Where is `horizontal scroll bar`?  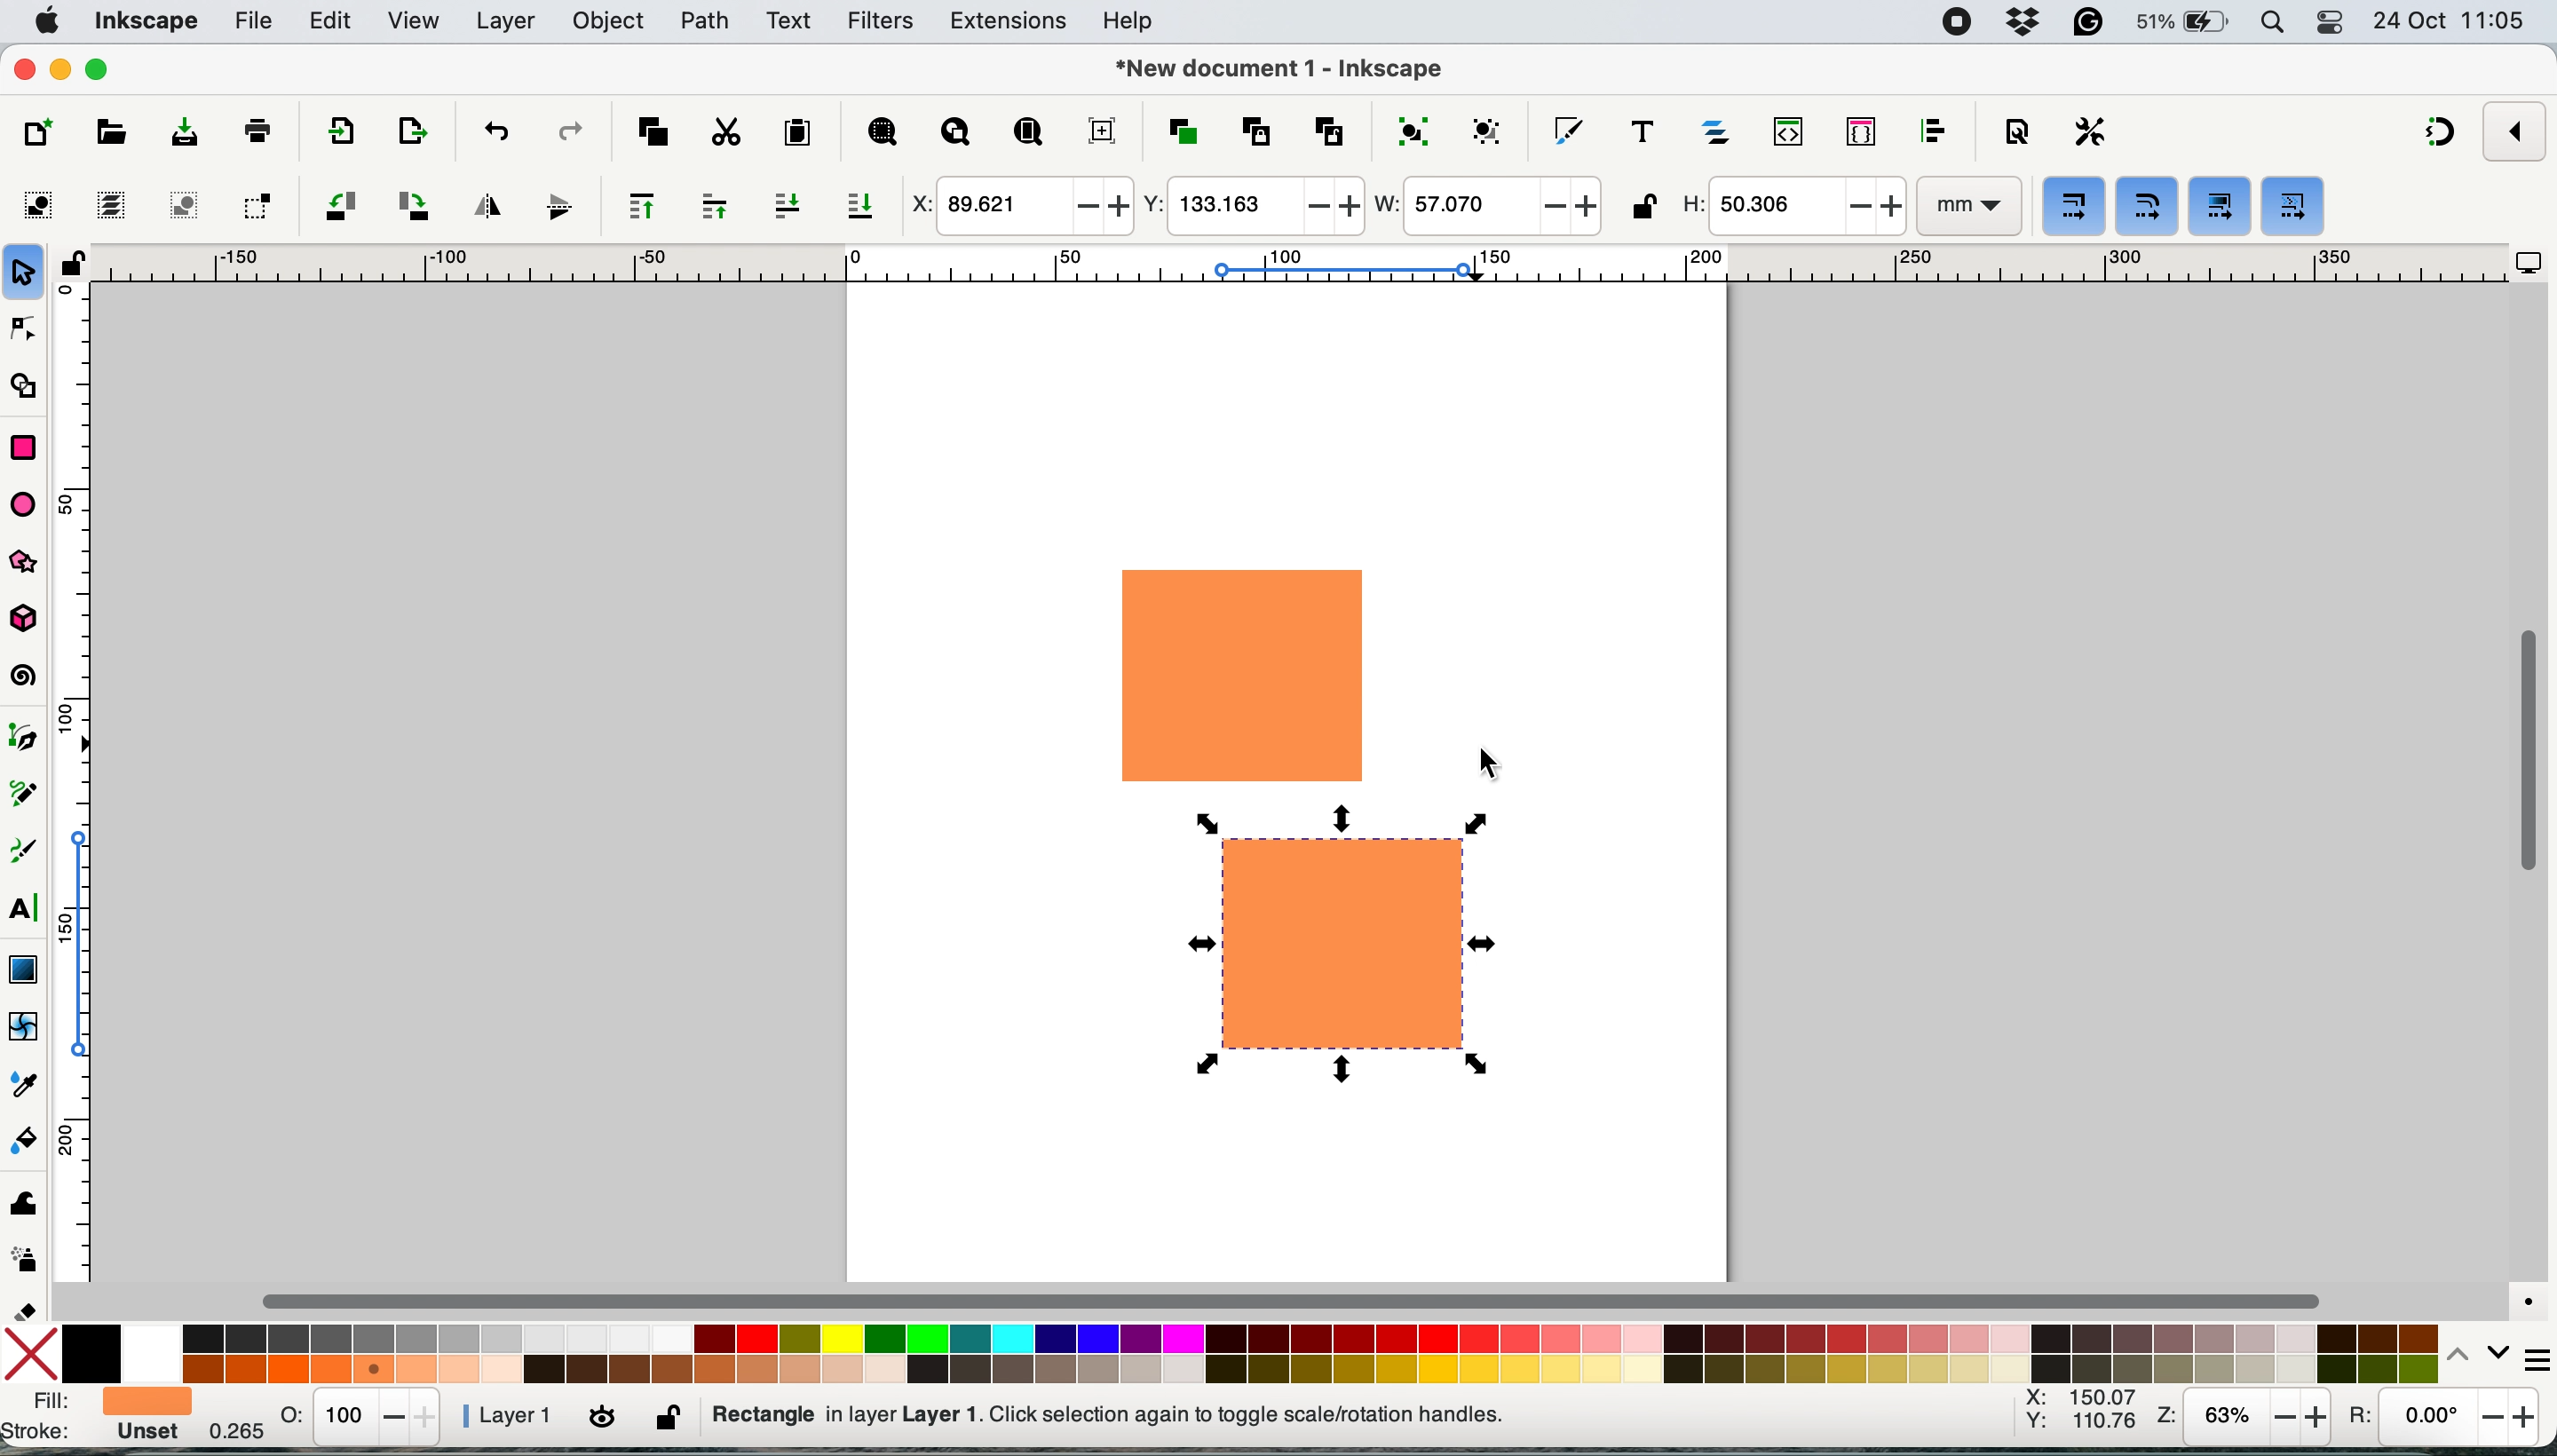
horizontal scroll bar is located at coordinates (1297, 1300).